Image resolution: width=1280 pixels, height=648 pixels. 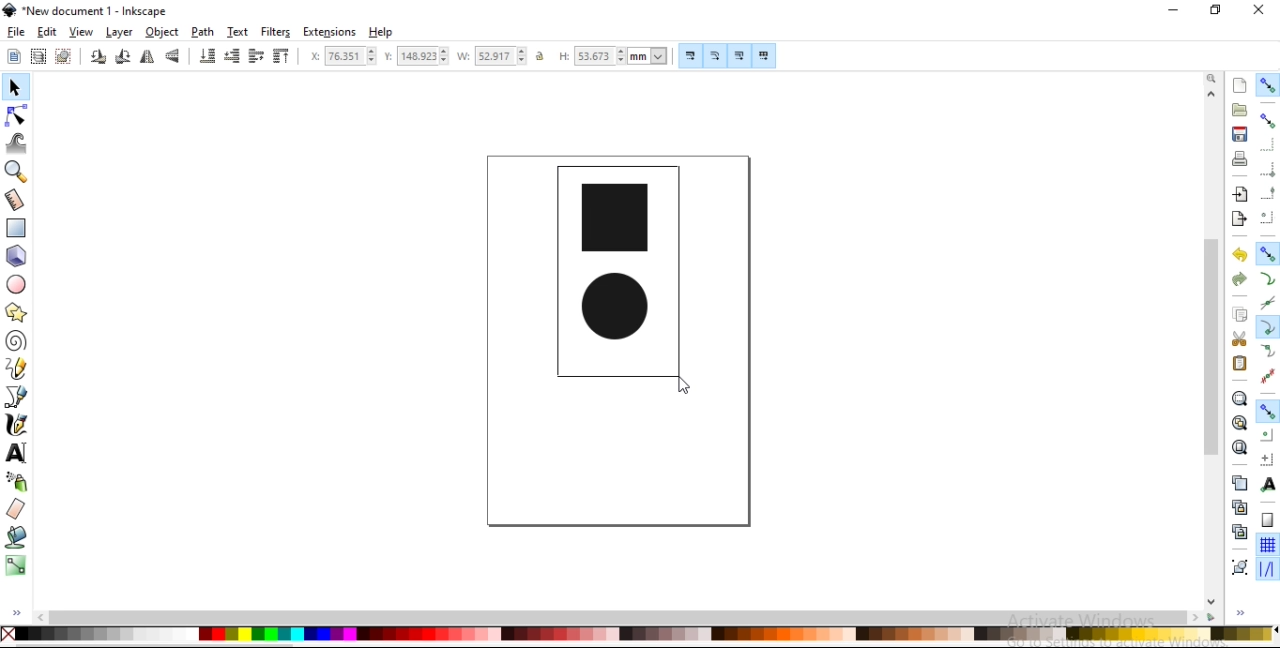 I want to click on snap midpoints of bounding box edges, so click(x=1268, y=194).